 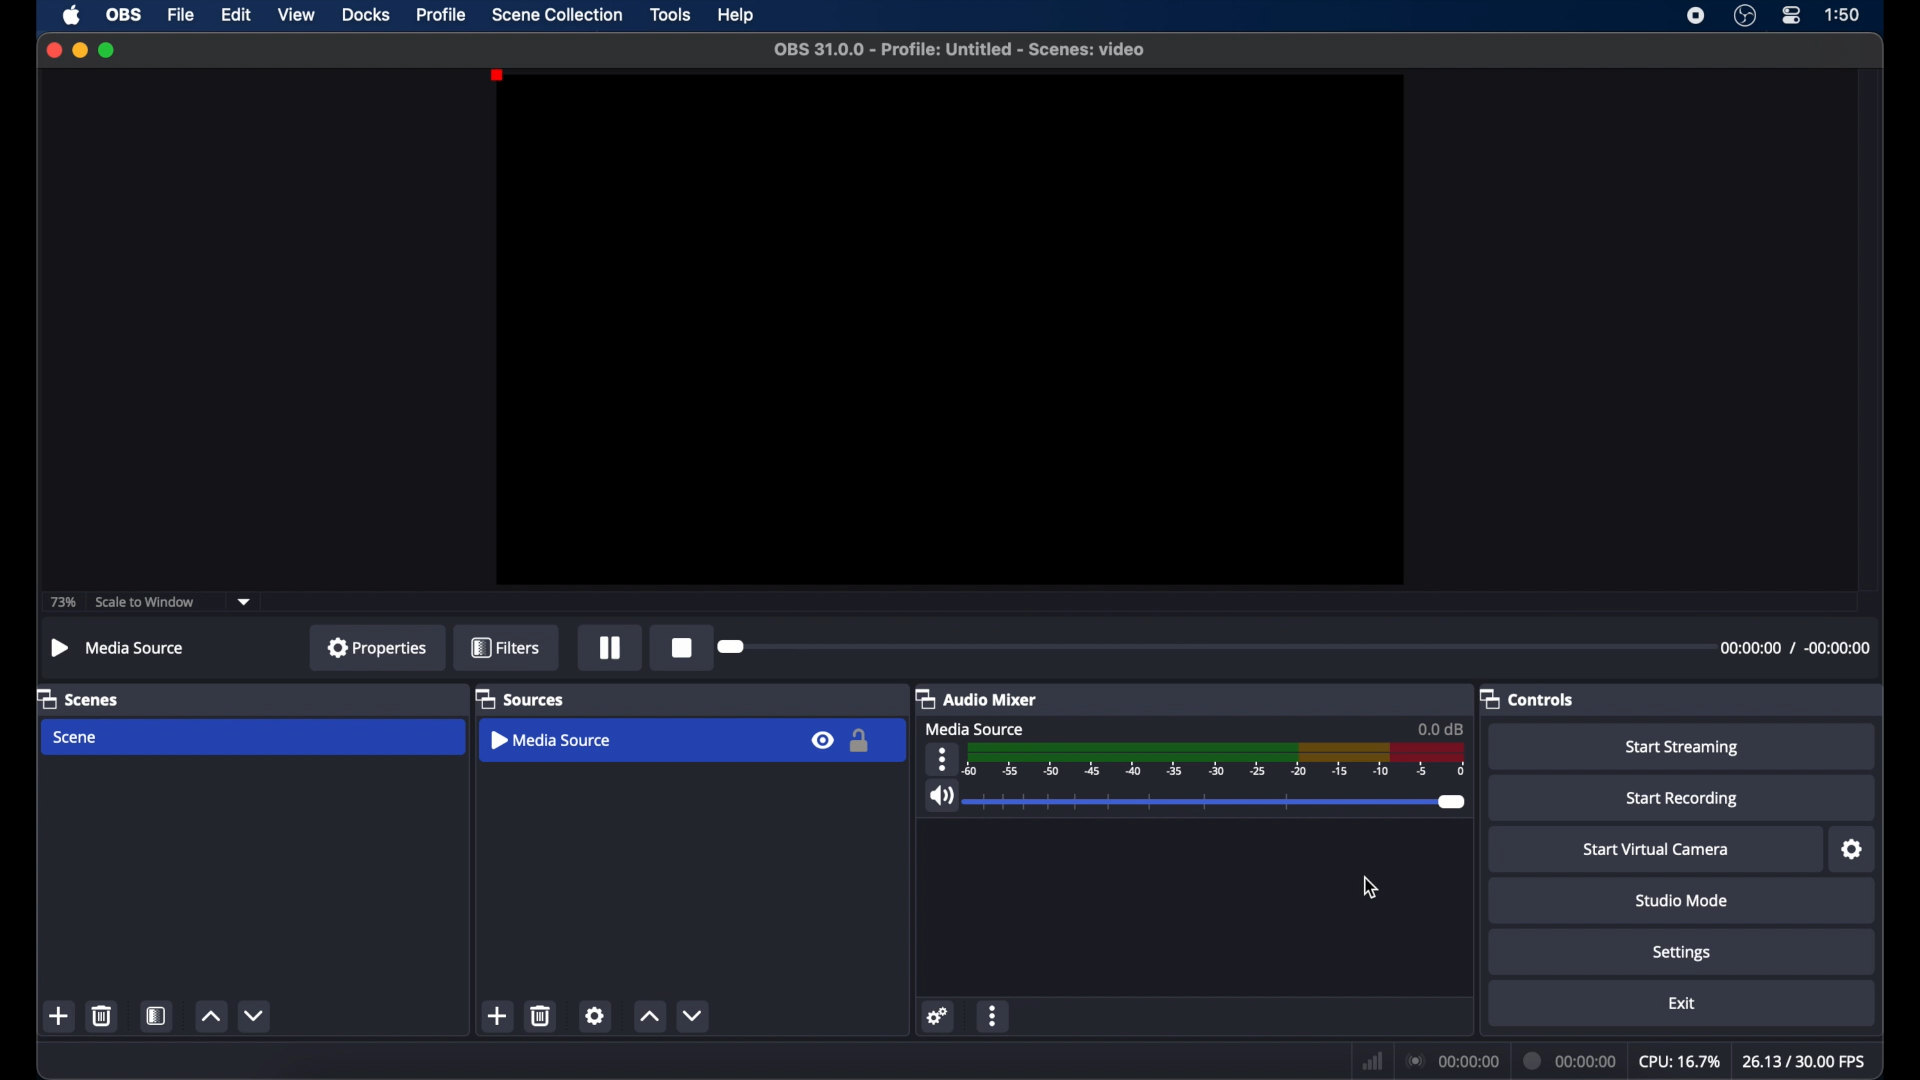 I want to click on , so click(x=1452, y=1060).